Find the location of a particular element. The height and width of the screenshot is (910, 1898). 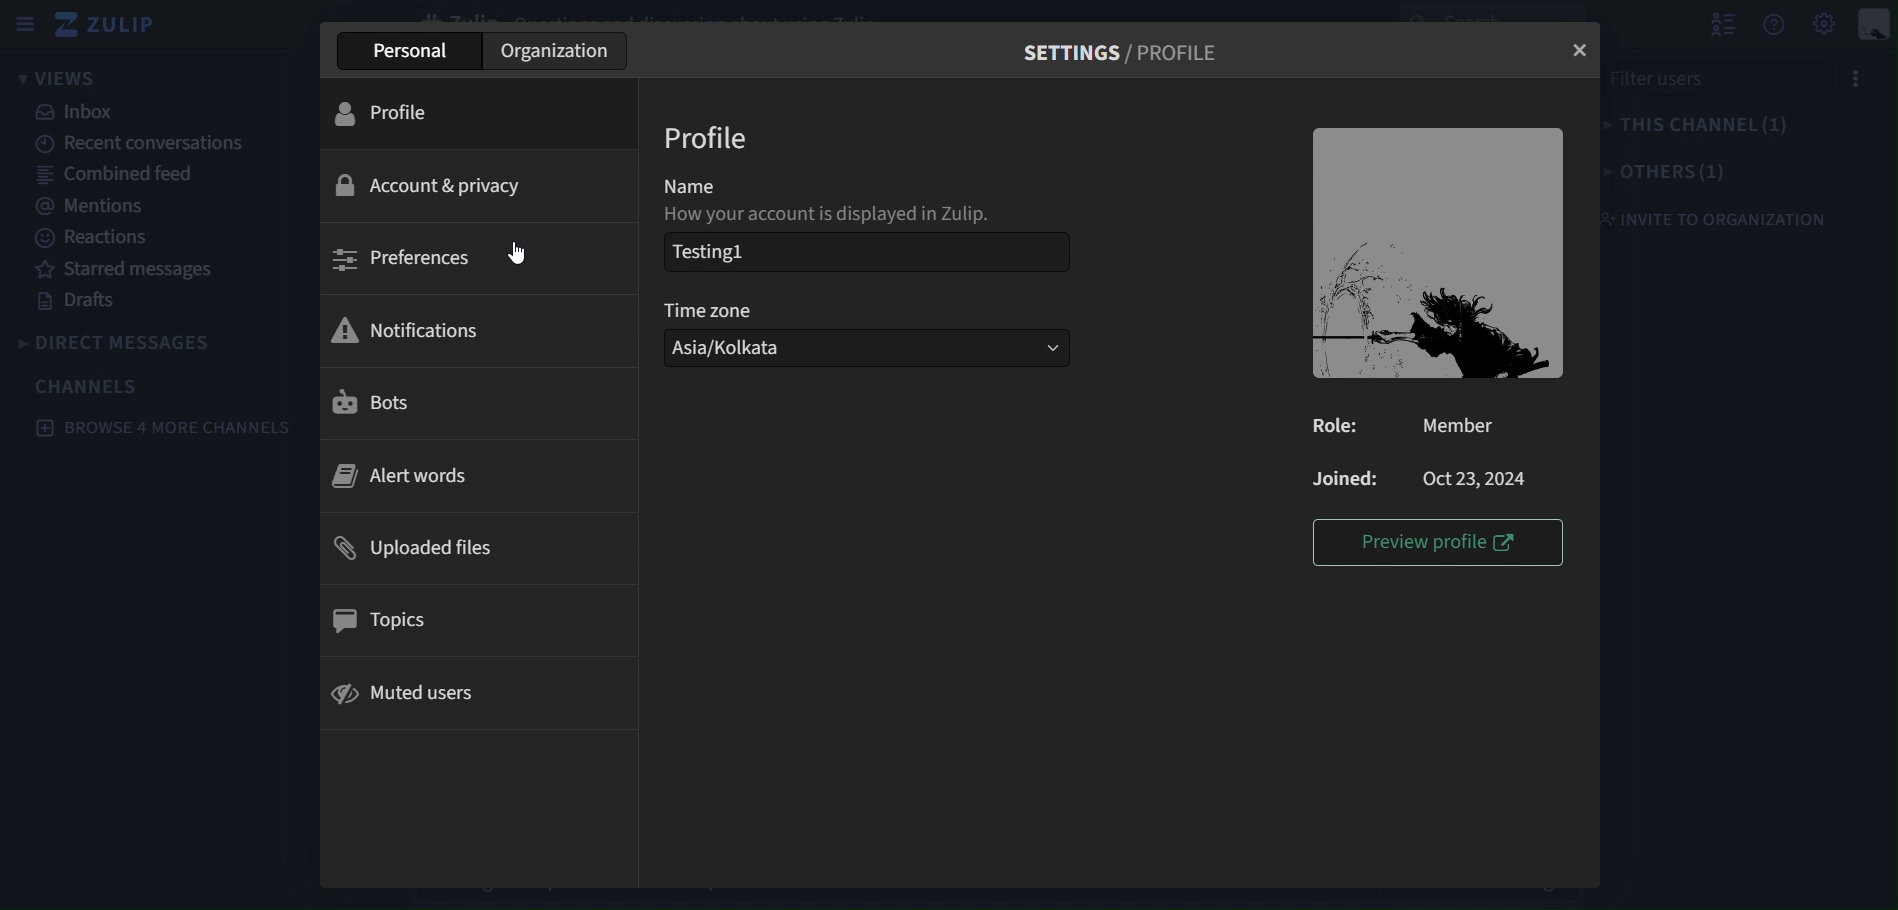

How your account is displayed in Zulip. is located at coordinates (833, 213).